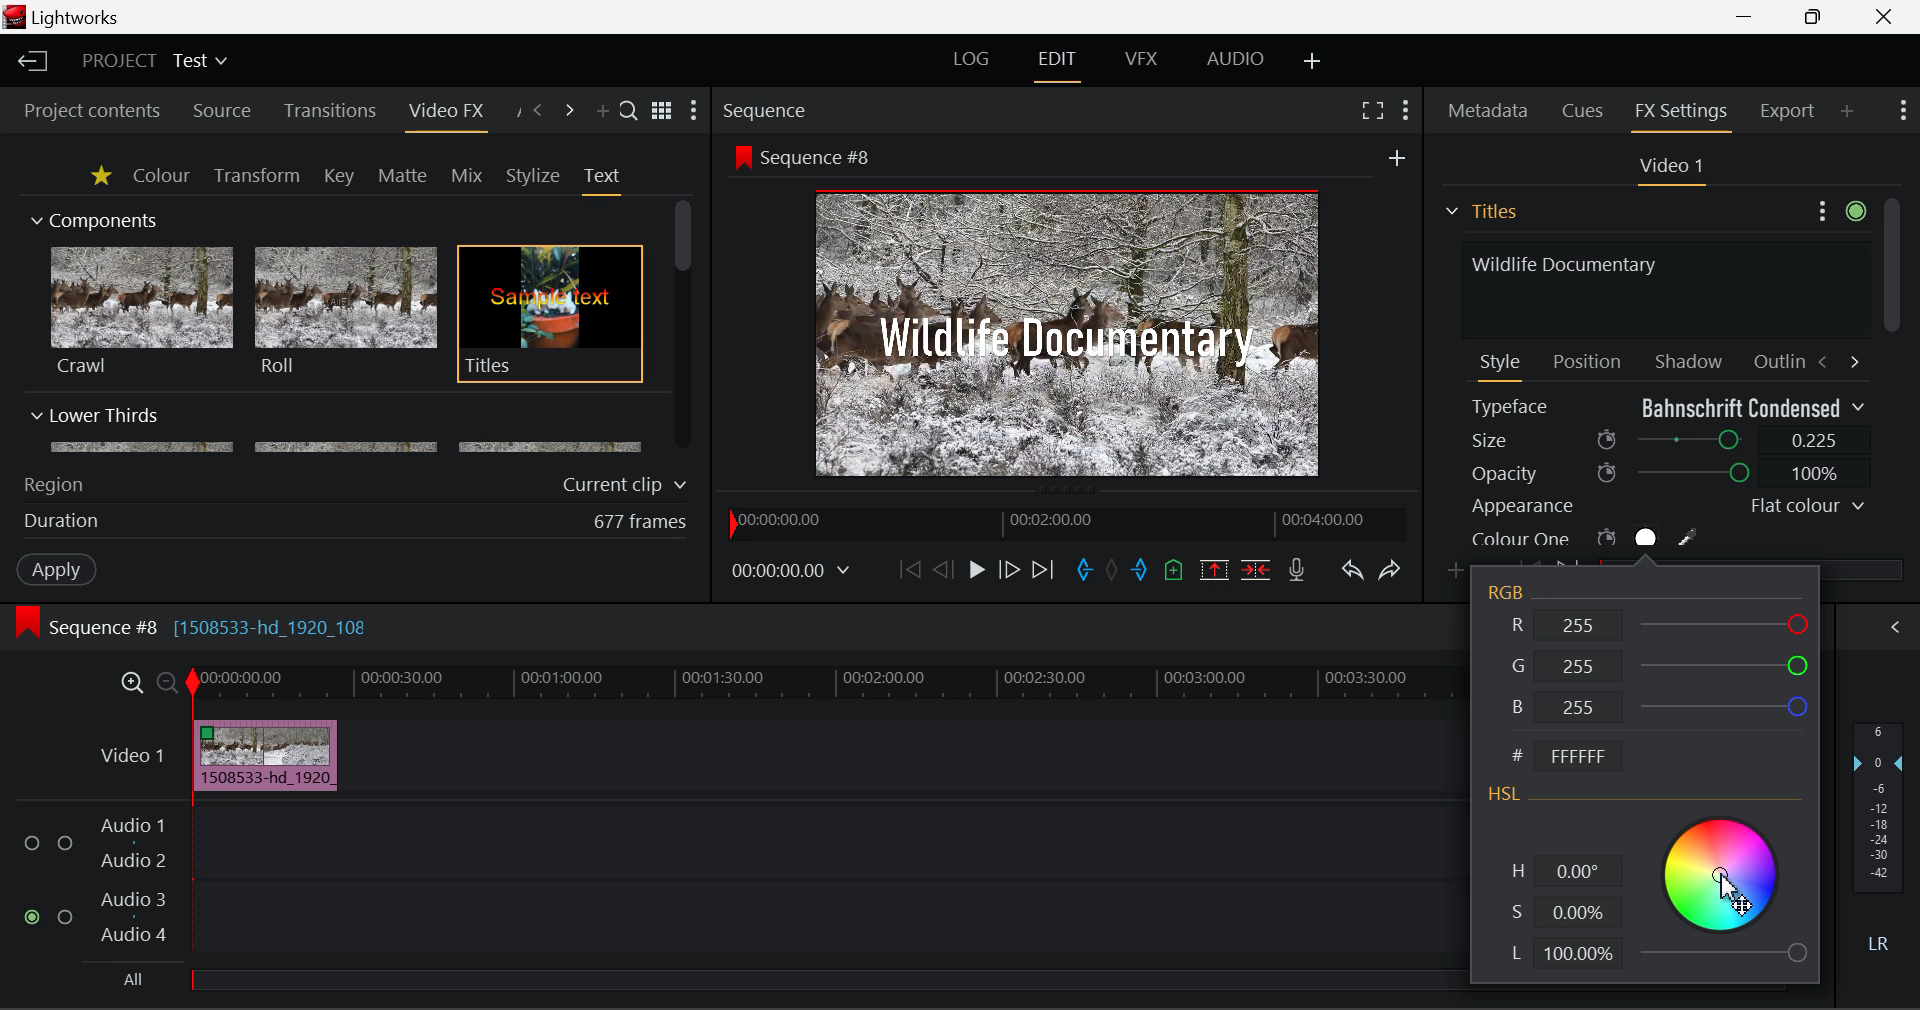  Describe the element at coordinates (1736, 892) in the screenshot. I see `MOUSE_DOWN Cursor Position` at that location.